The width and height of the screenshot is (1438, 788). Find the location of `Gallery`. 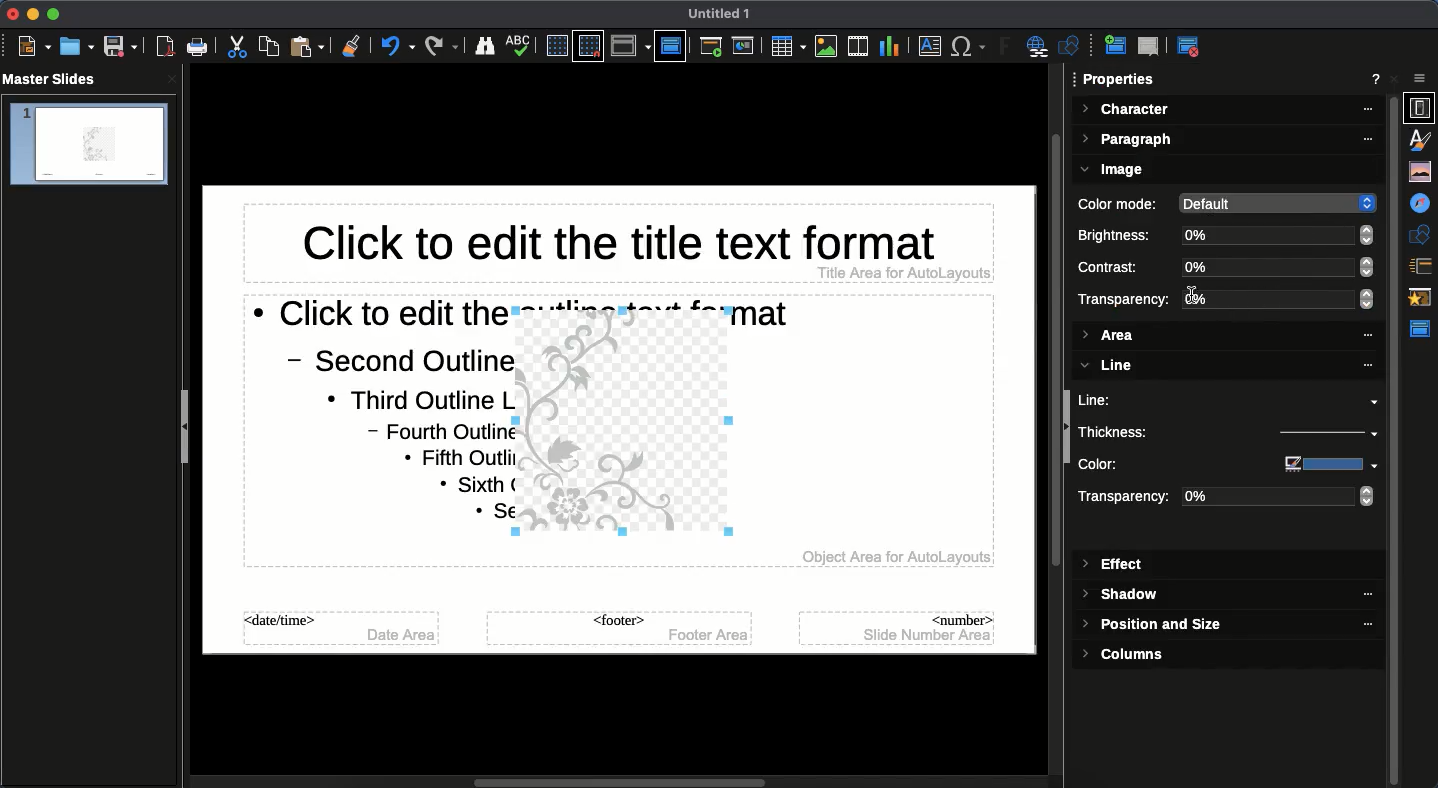

Gallery is located at coordinates (1422, 171).